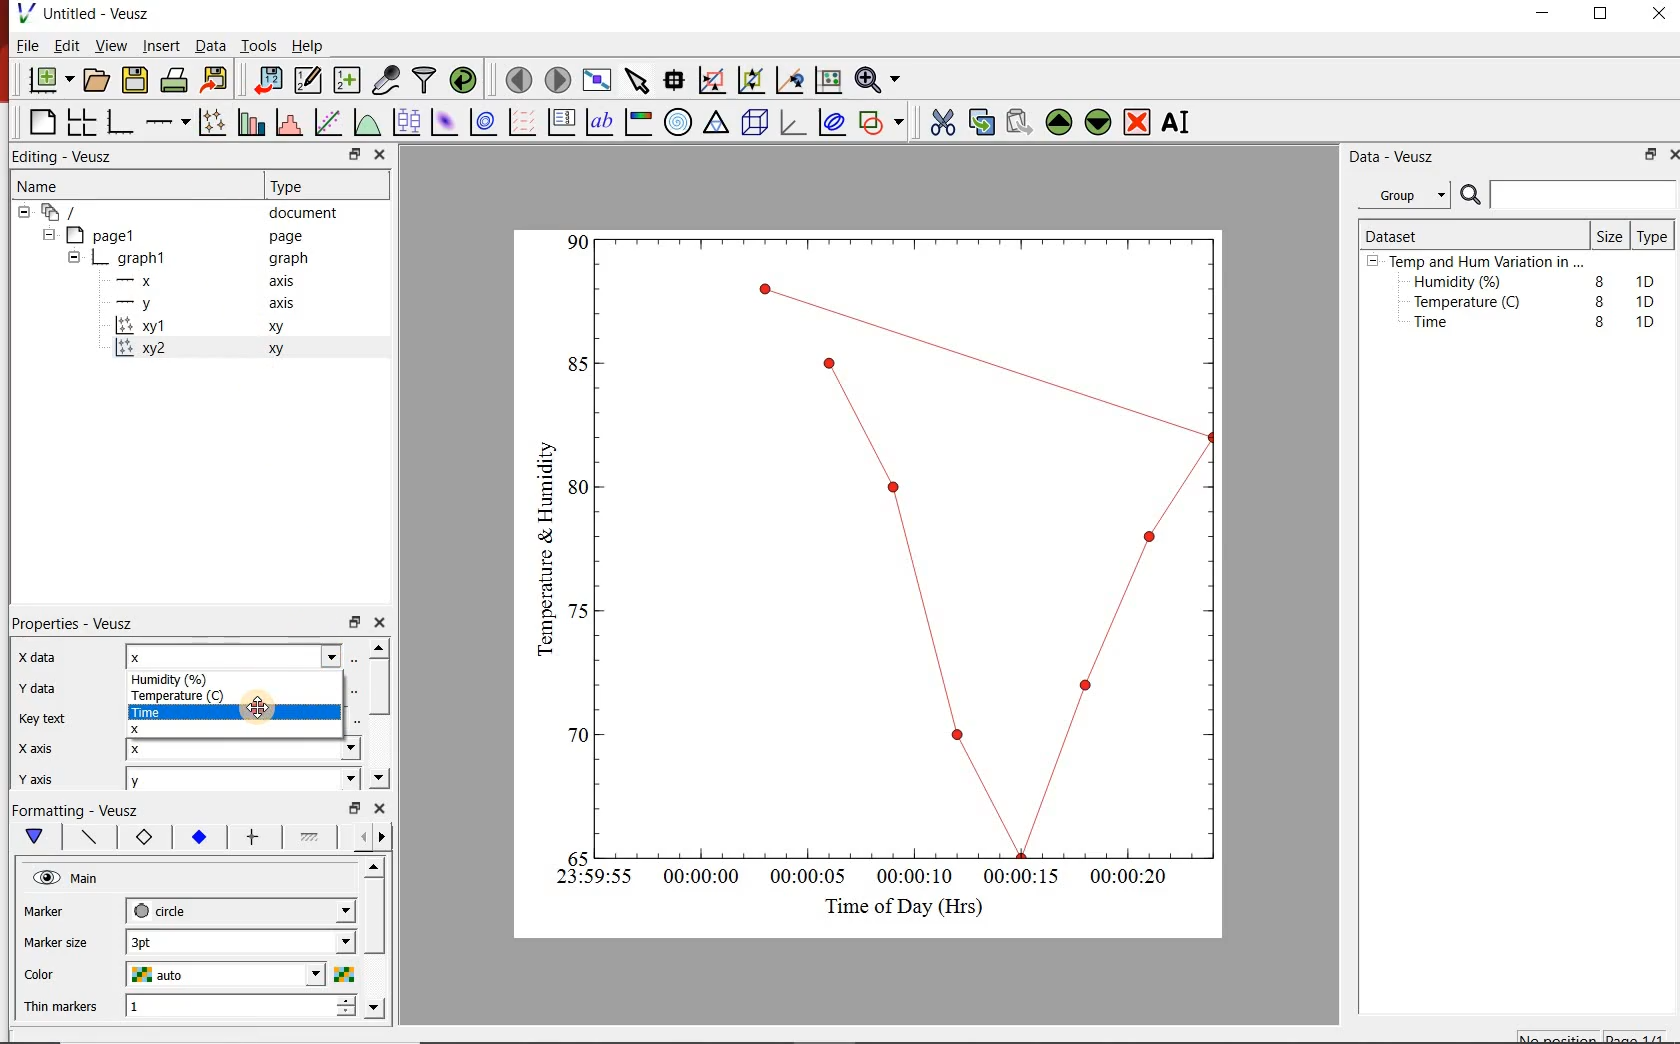  Describe the element at coordinates (311, 838) in the screenshot. I see `fill 1` at that location.